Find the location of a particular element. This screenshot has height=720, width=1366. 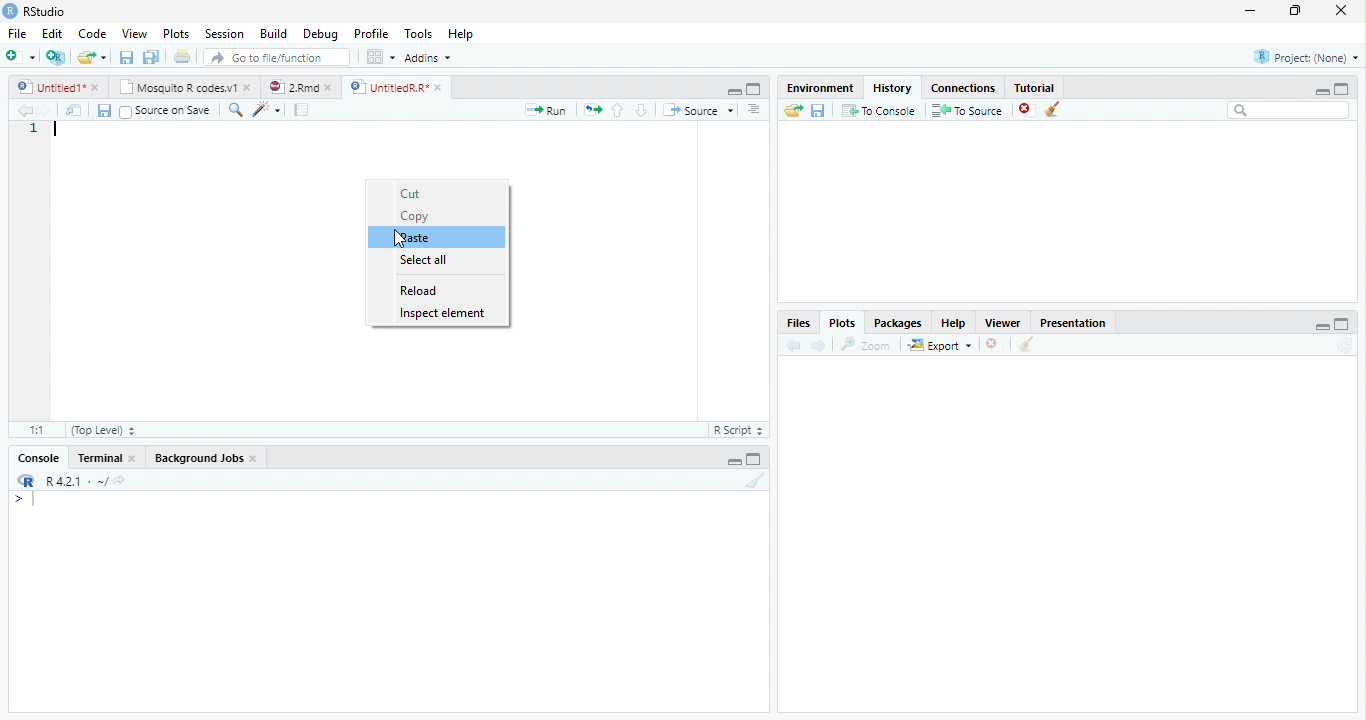

Terminal is located at coordinates (99, 458).